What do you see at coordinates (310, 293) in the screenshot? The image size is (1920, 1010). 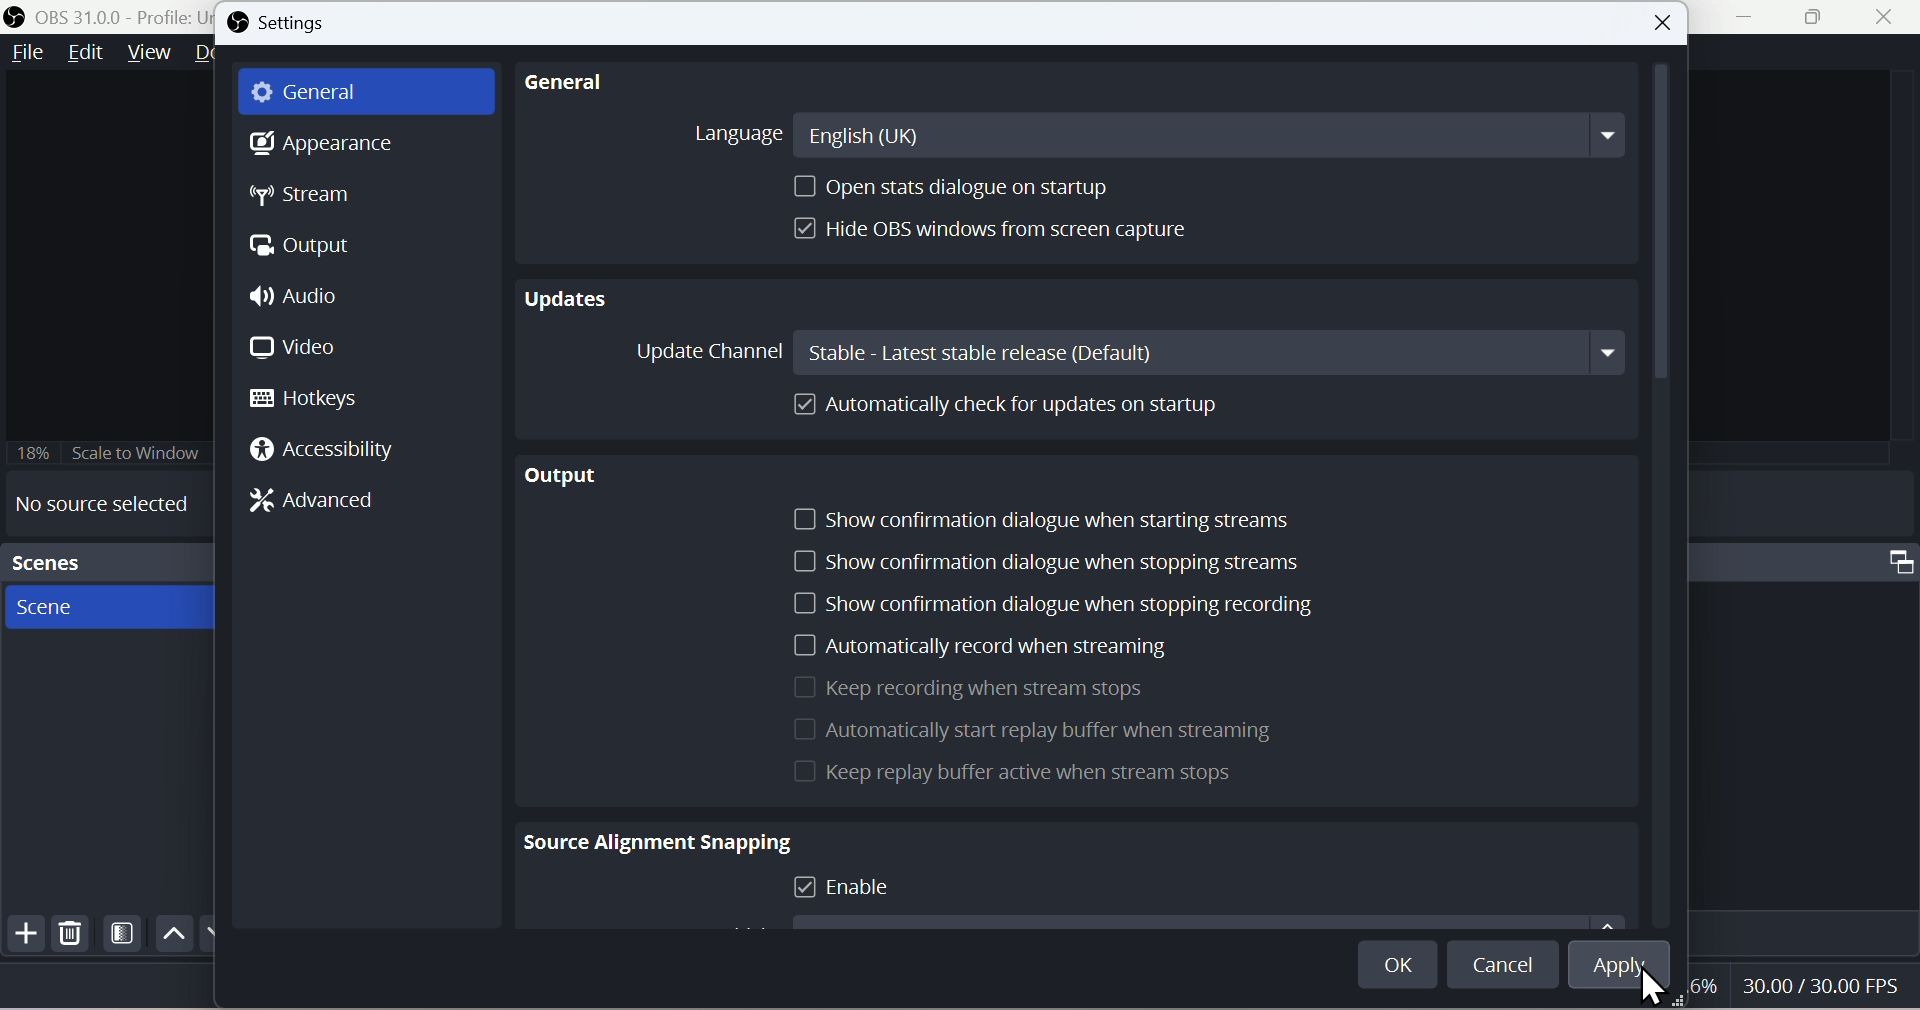 I see `Audio` at bounding box center [310, 293].